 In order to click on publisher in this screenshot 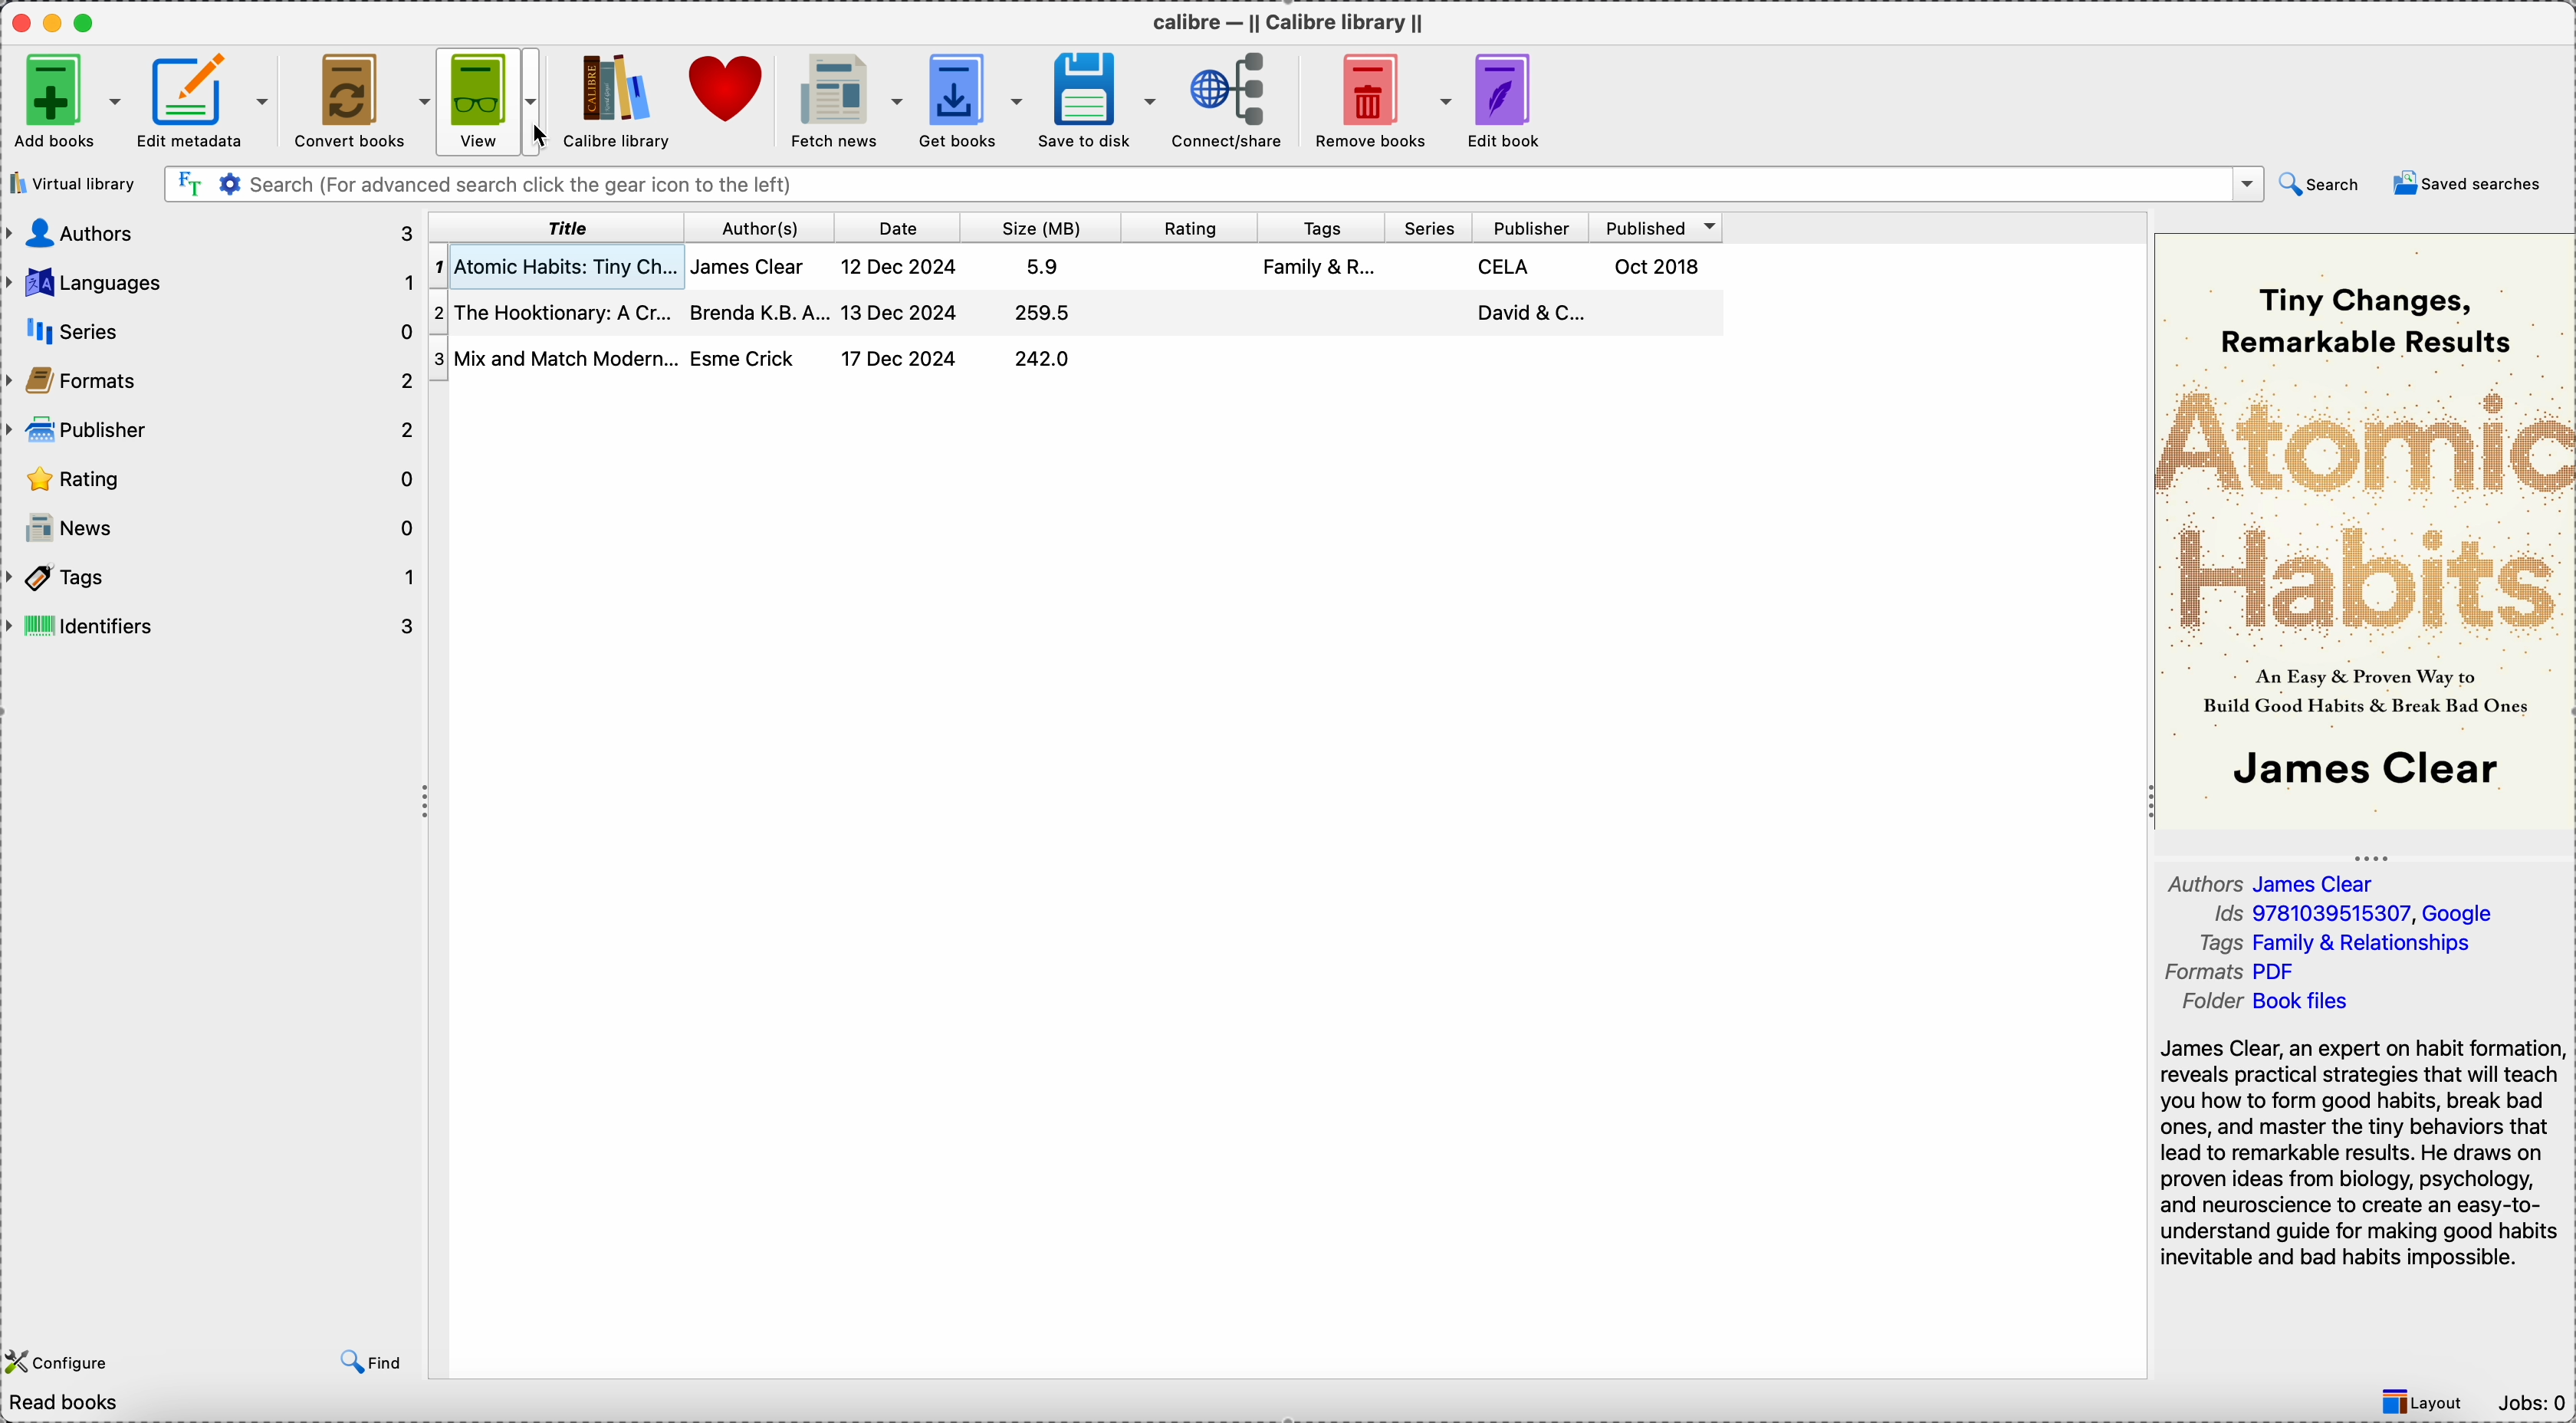, I will do `click(1531, 225)`.